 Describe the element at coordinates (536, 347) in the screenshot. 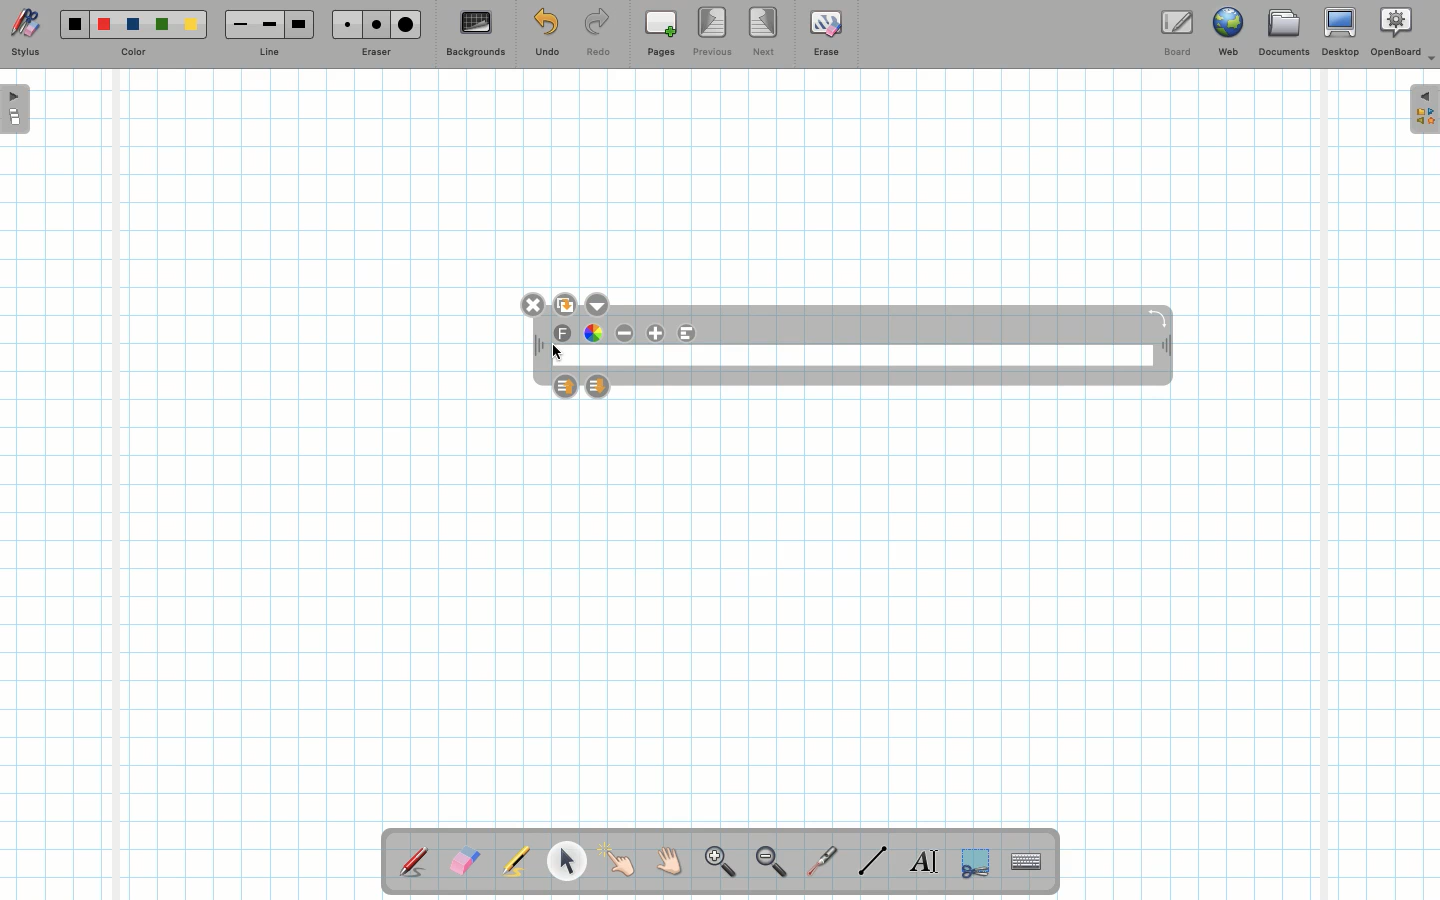

I see `Move` at that location.